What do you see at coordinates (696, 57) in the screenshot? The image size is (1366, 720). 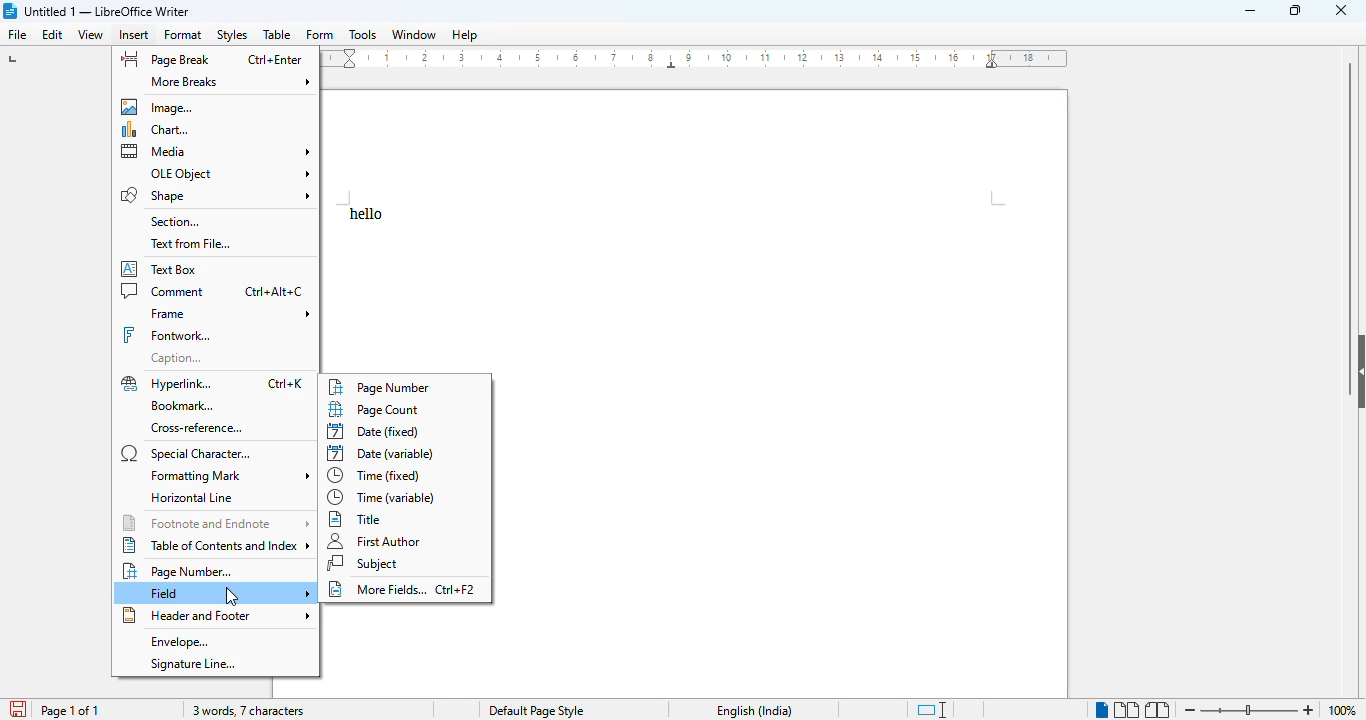 I see `ruler` at bounding box center [696, 57].